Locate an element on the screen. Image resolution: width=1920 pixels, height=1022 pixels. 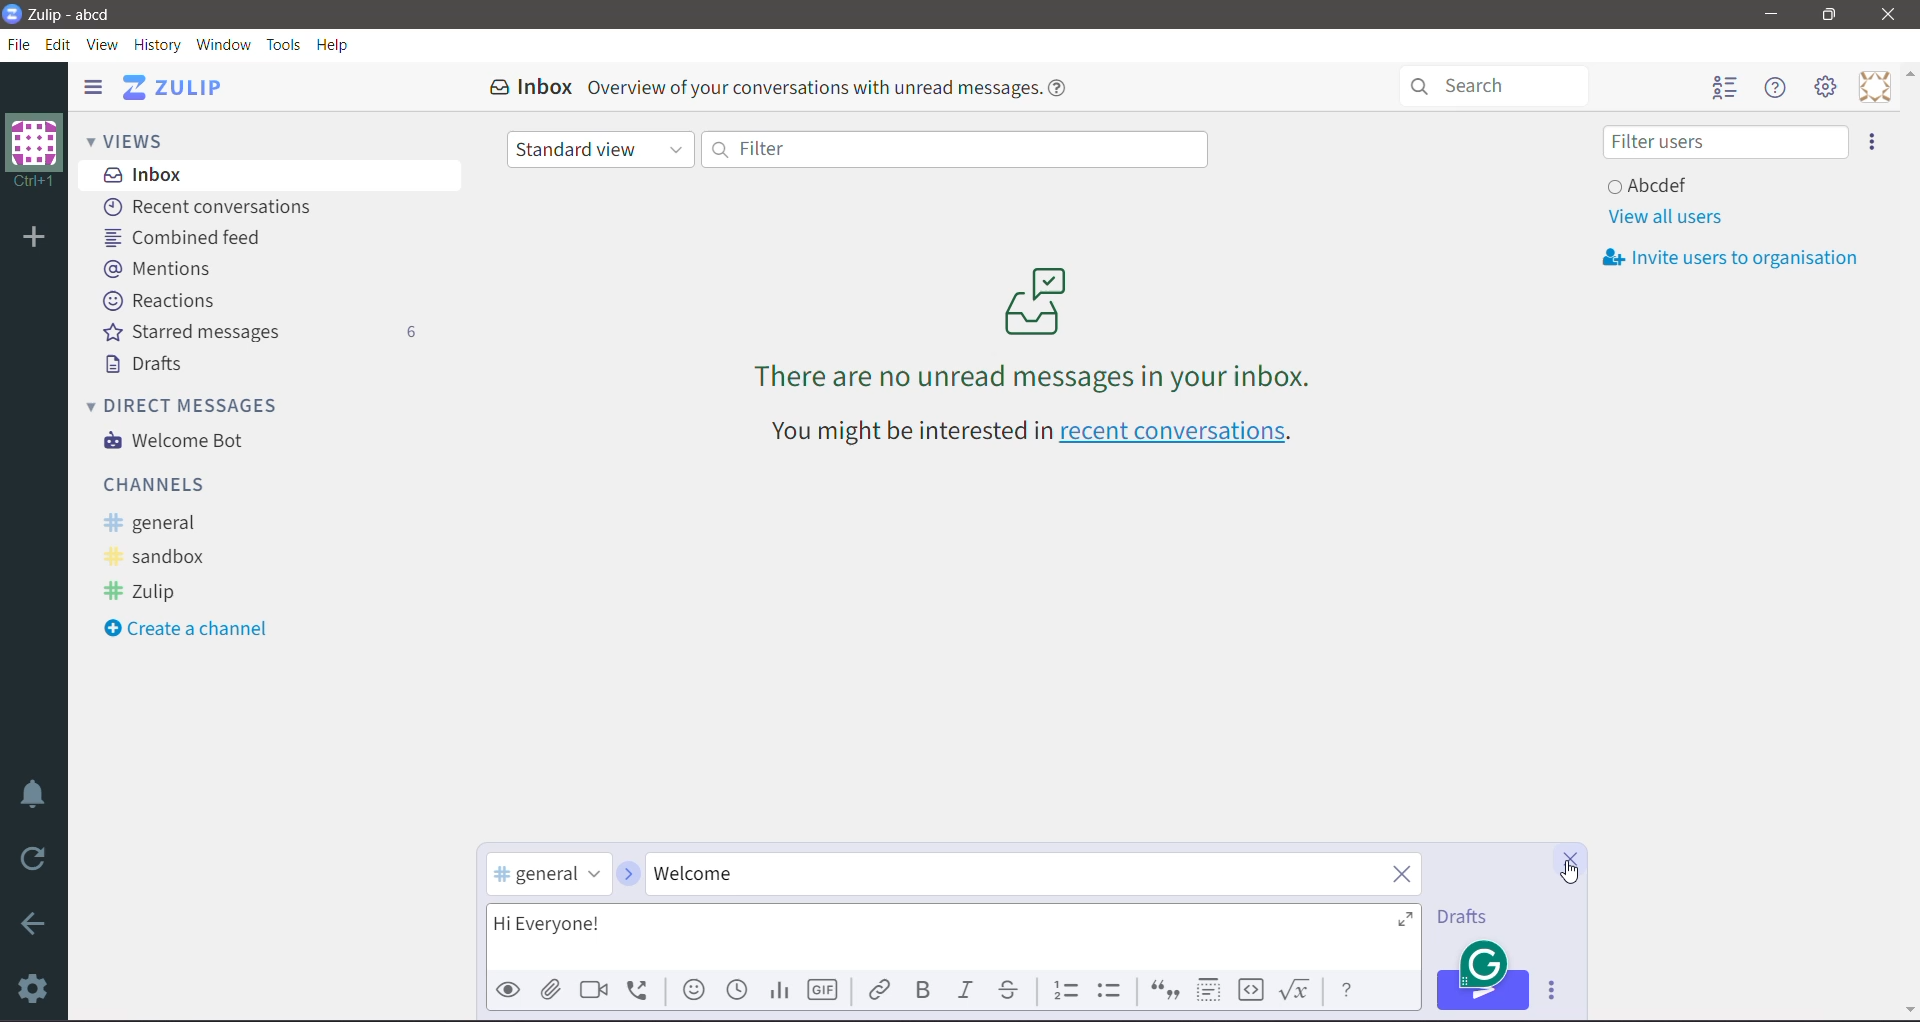
Application Logo is located at coordinates (12, 12).